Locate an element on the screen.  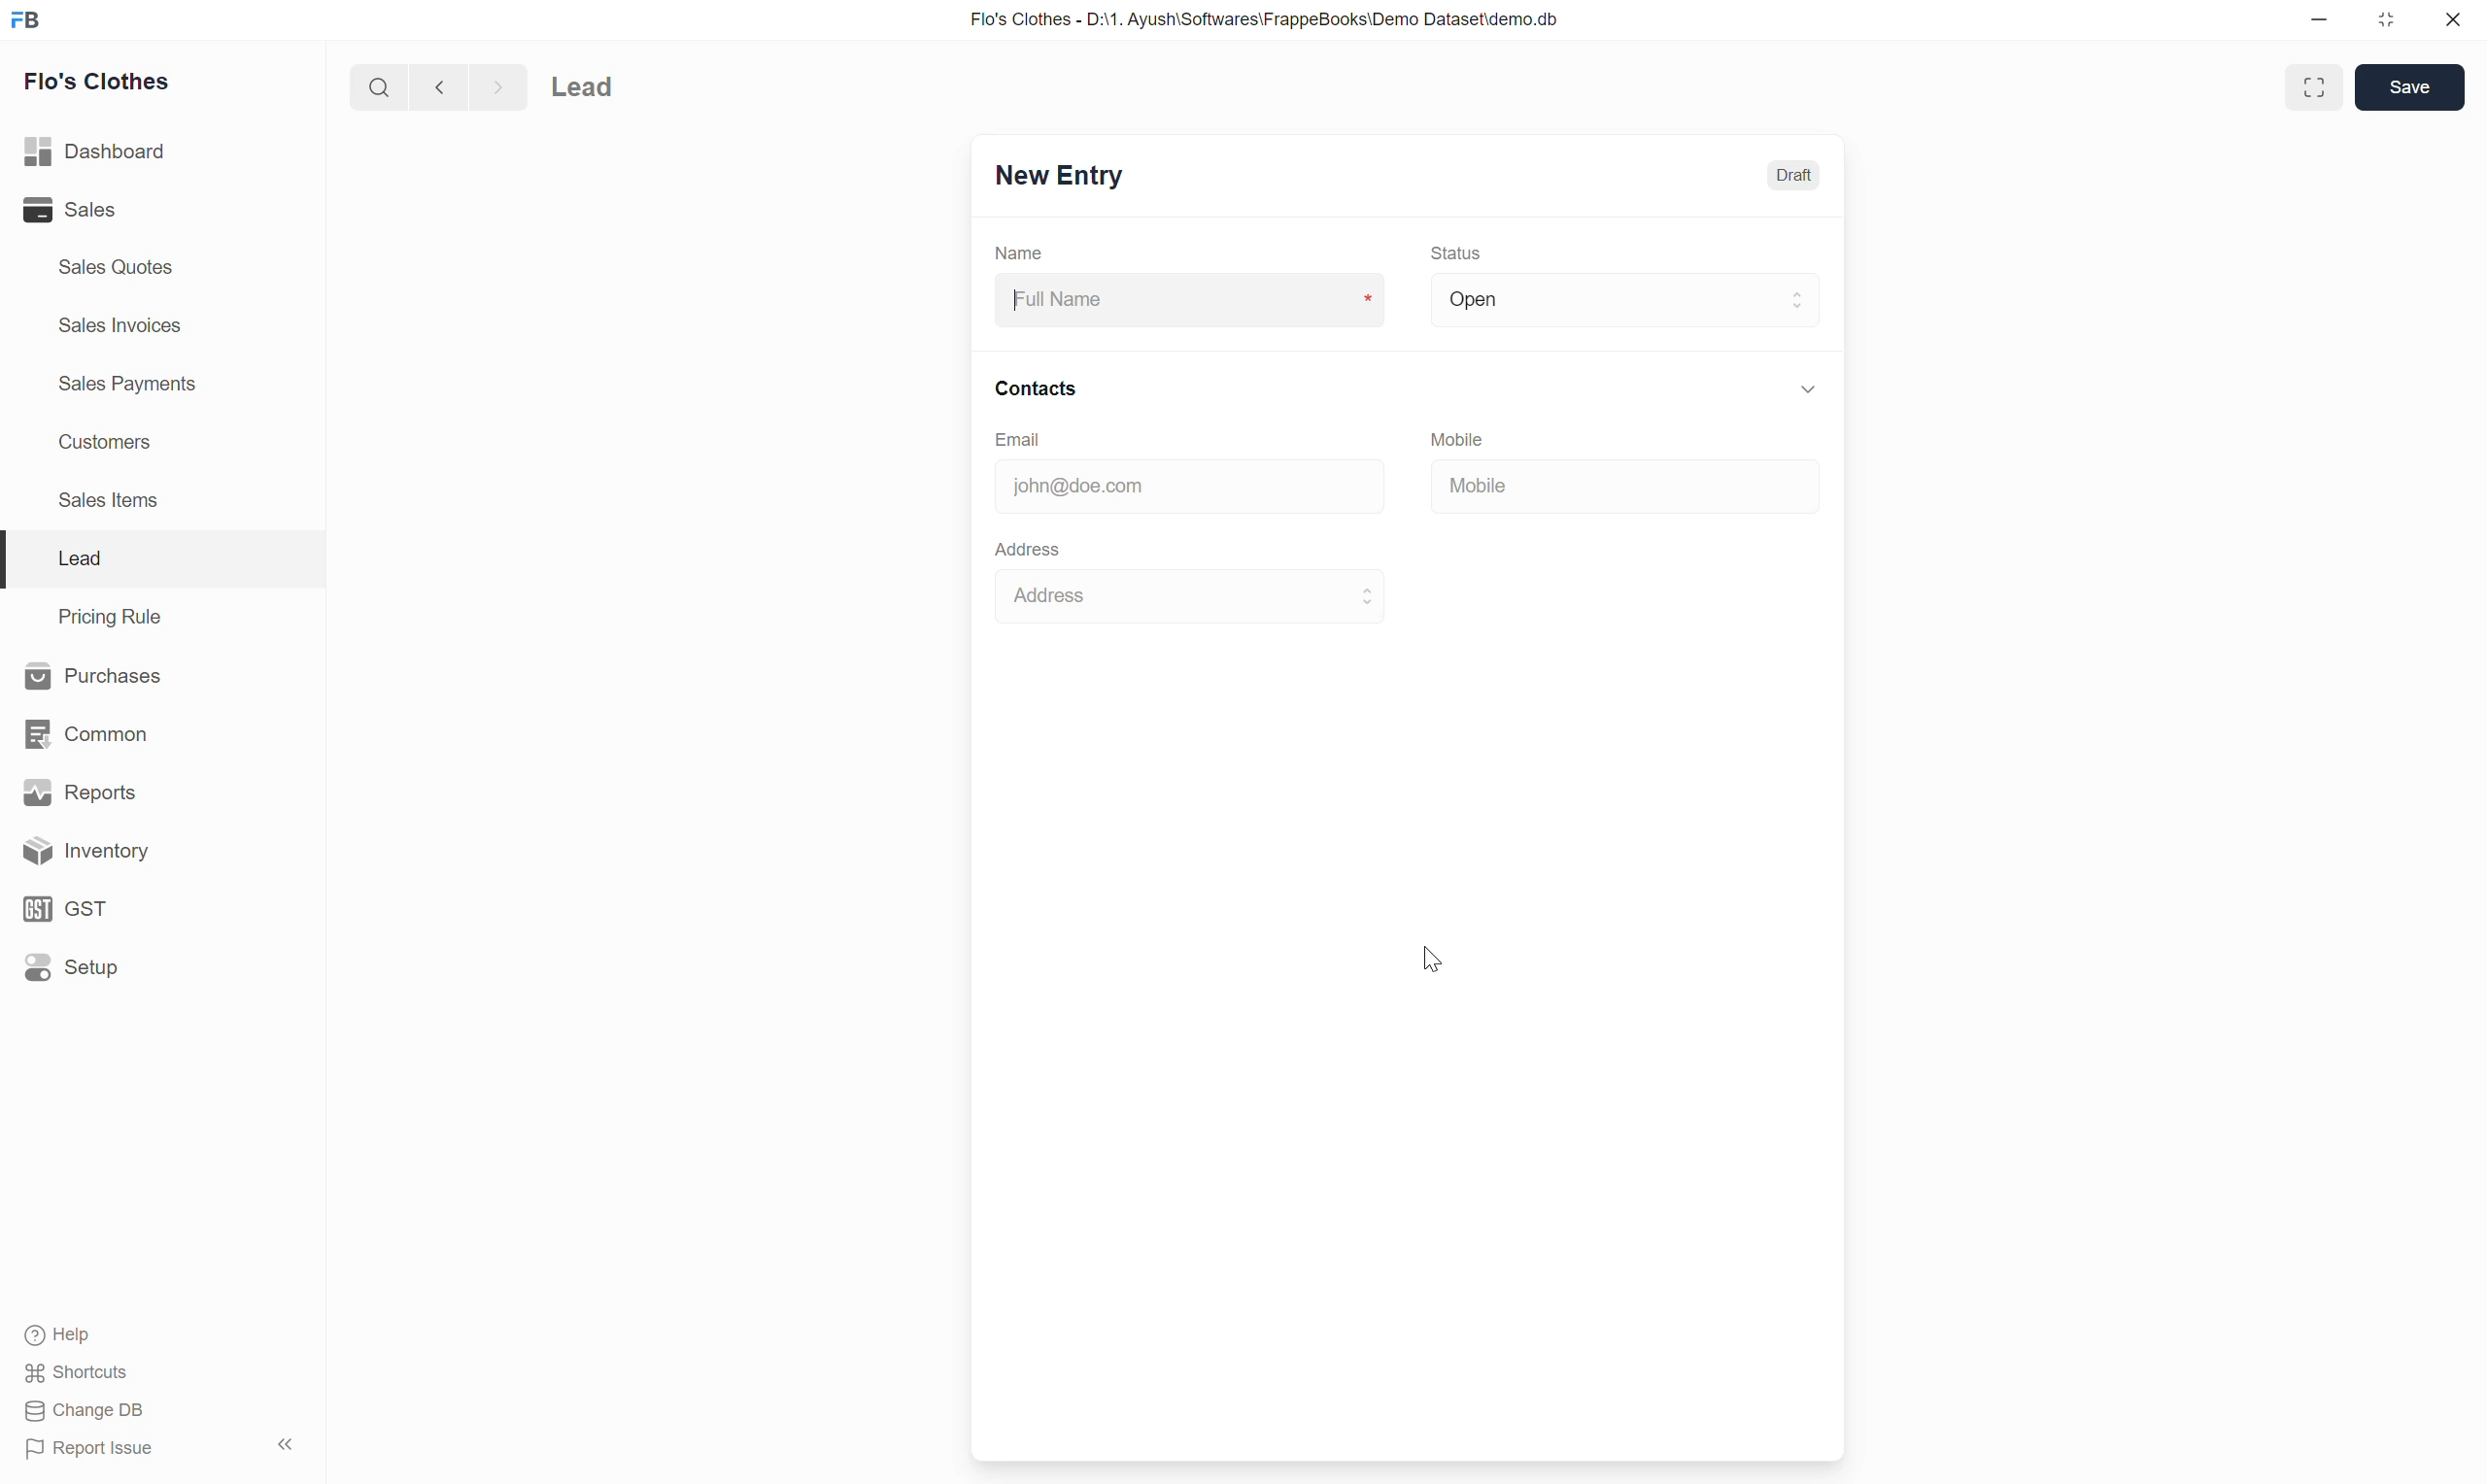
Inventory is located at coordinates (80, 851).